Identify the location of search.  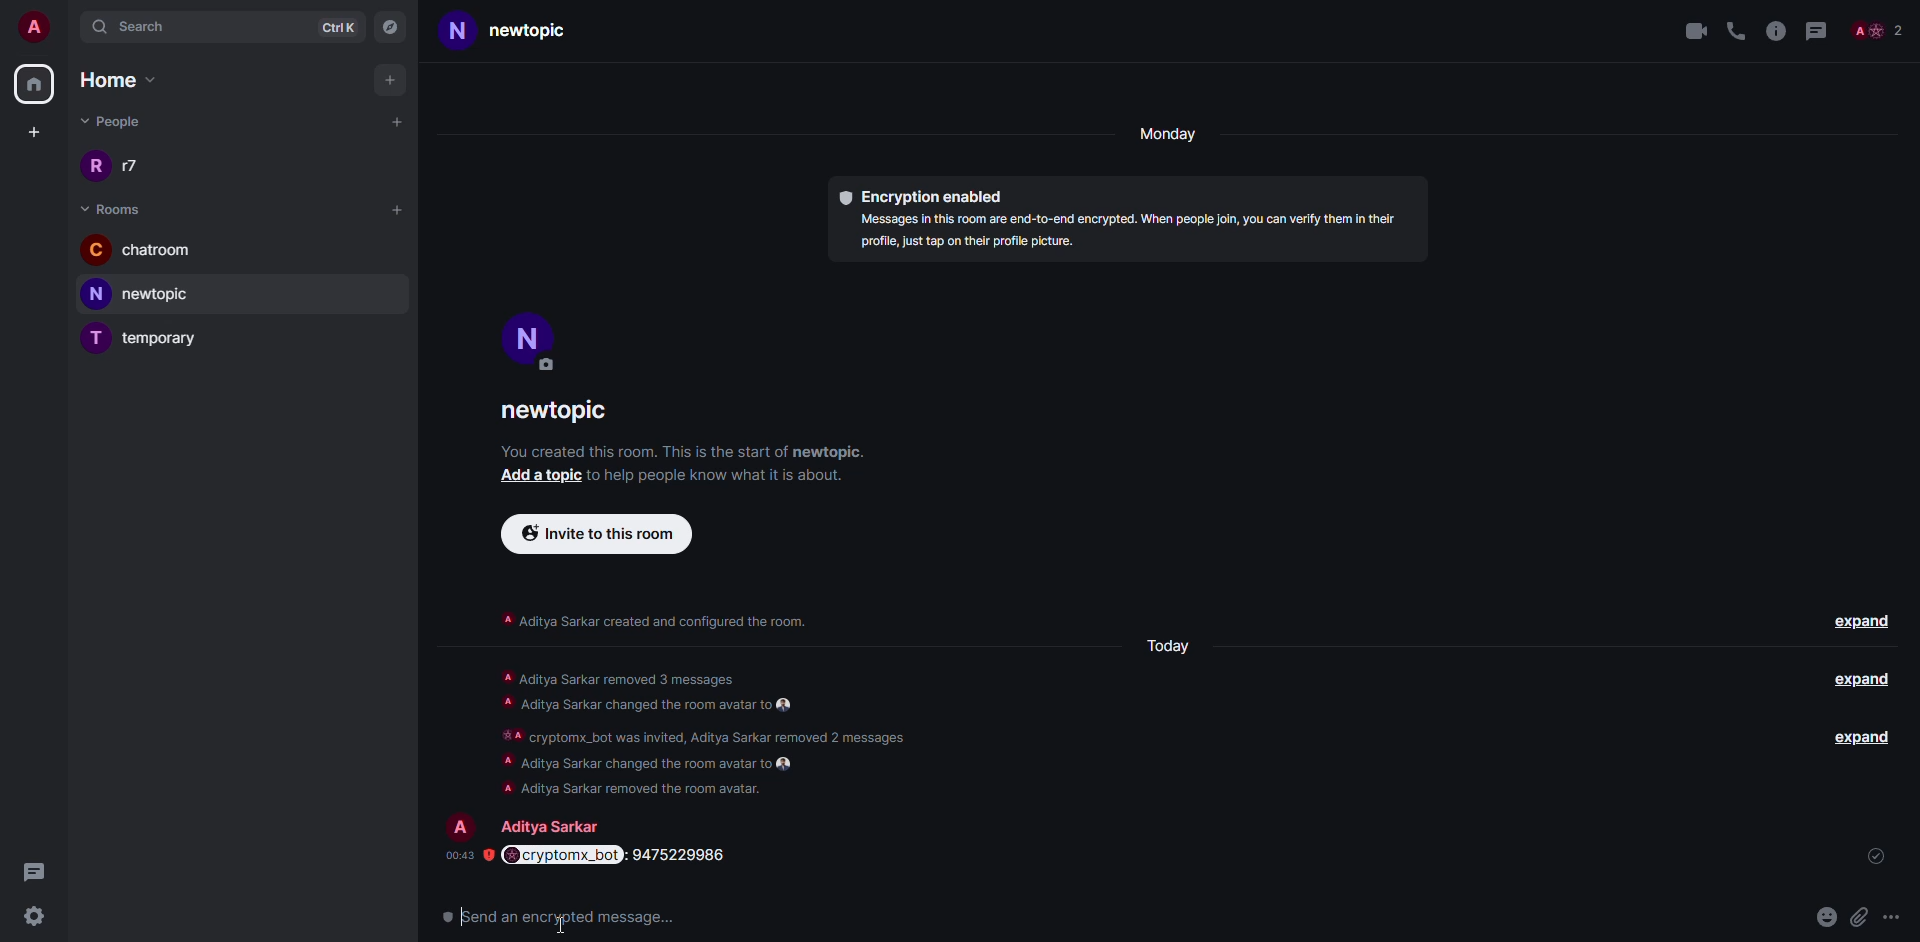
(145, 26).